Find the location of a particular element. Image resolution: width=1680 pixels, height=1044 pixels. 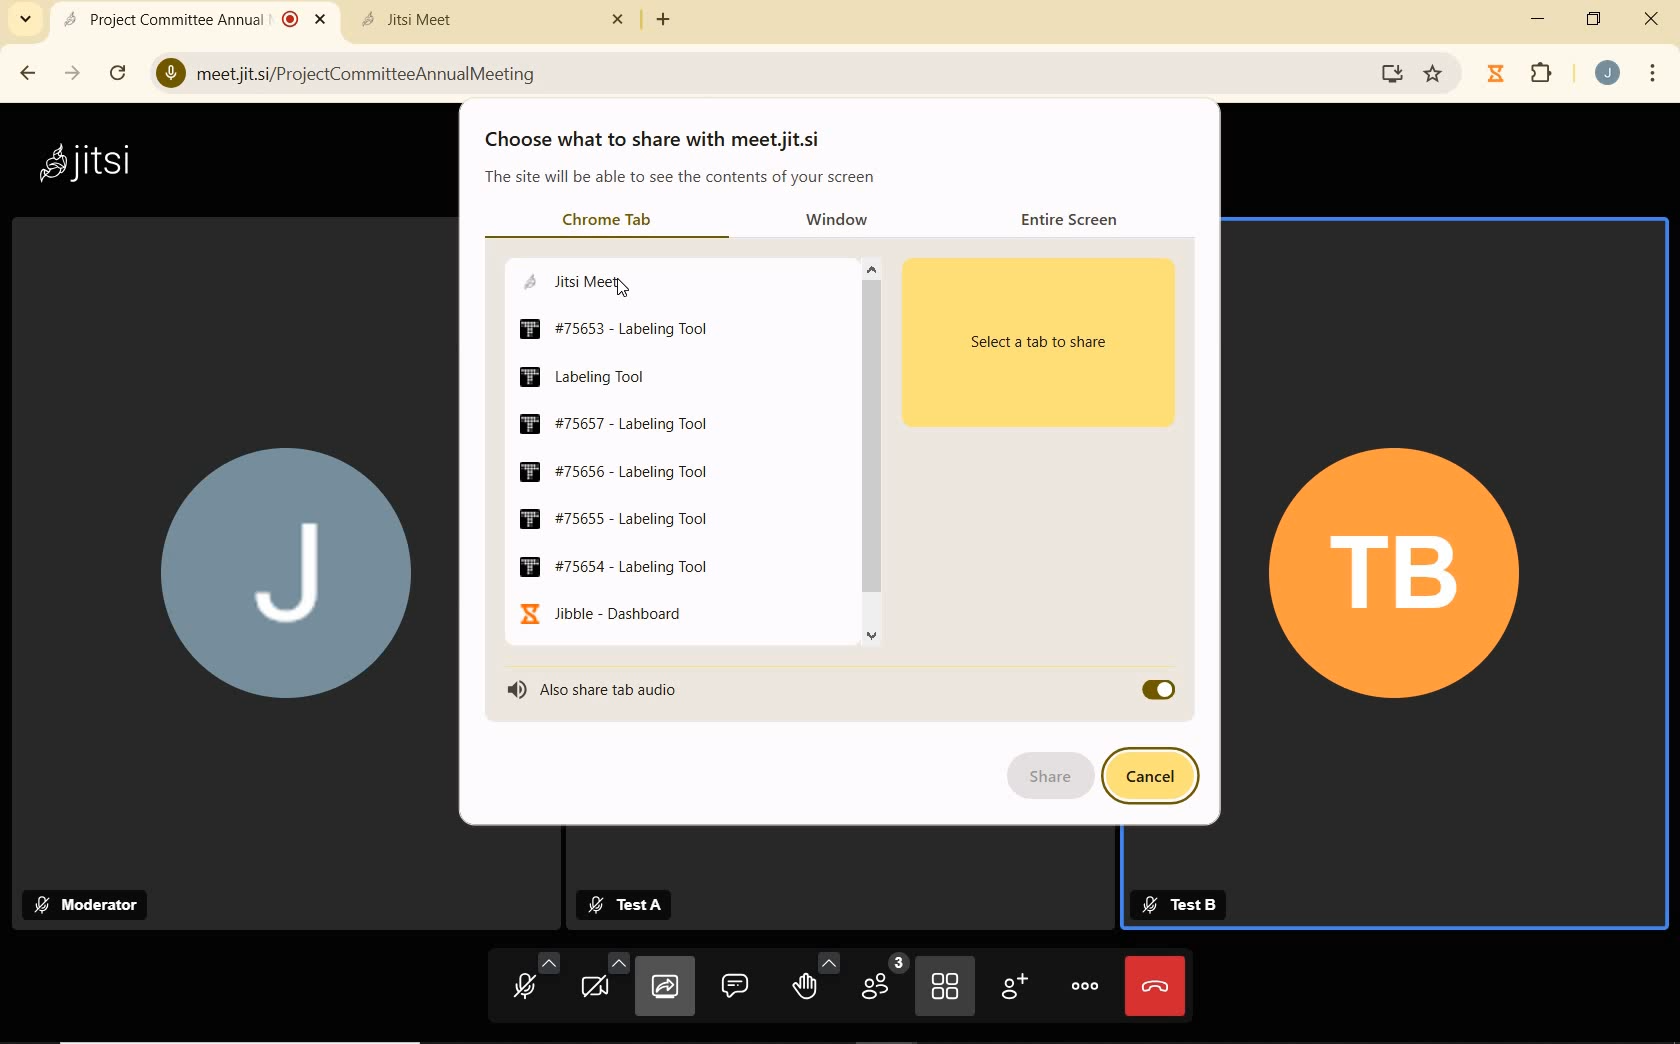

meetjitsi/ProjectCommitteeAnnualMeeting is located at coordinates (357, 71).